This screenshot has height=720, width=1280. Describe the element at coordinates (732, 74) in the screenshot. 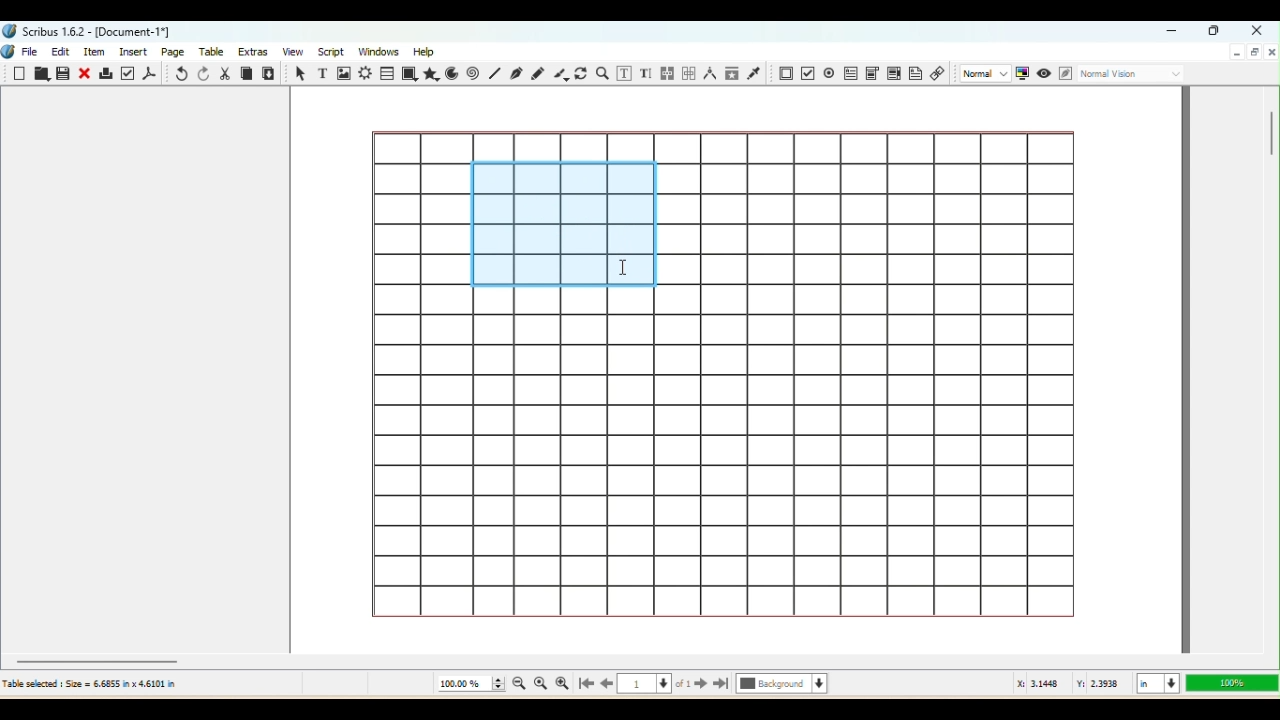

I see `Copy item properties` at that location.